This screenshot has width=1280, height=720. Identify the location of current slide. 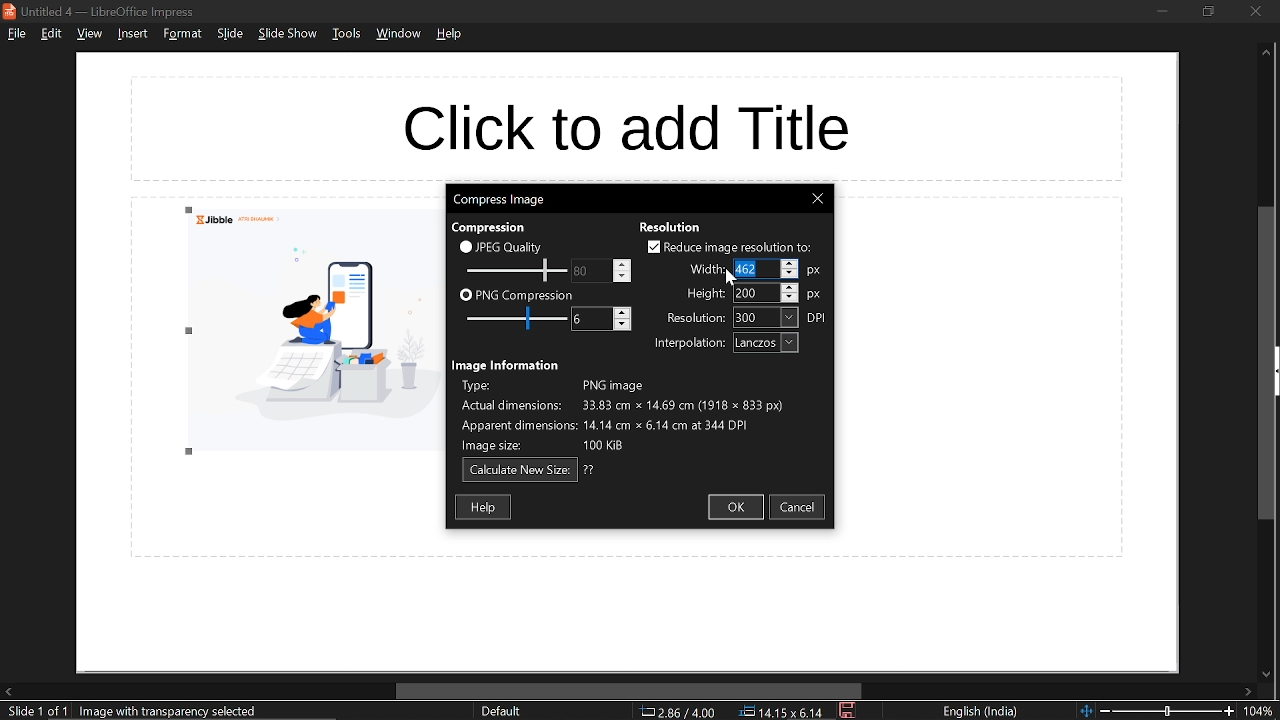
(34, 712).